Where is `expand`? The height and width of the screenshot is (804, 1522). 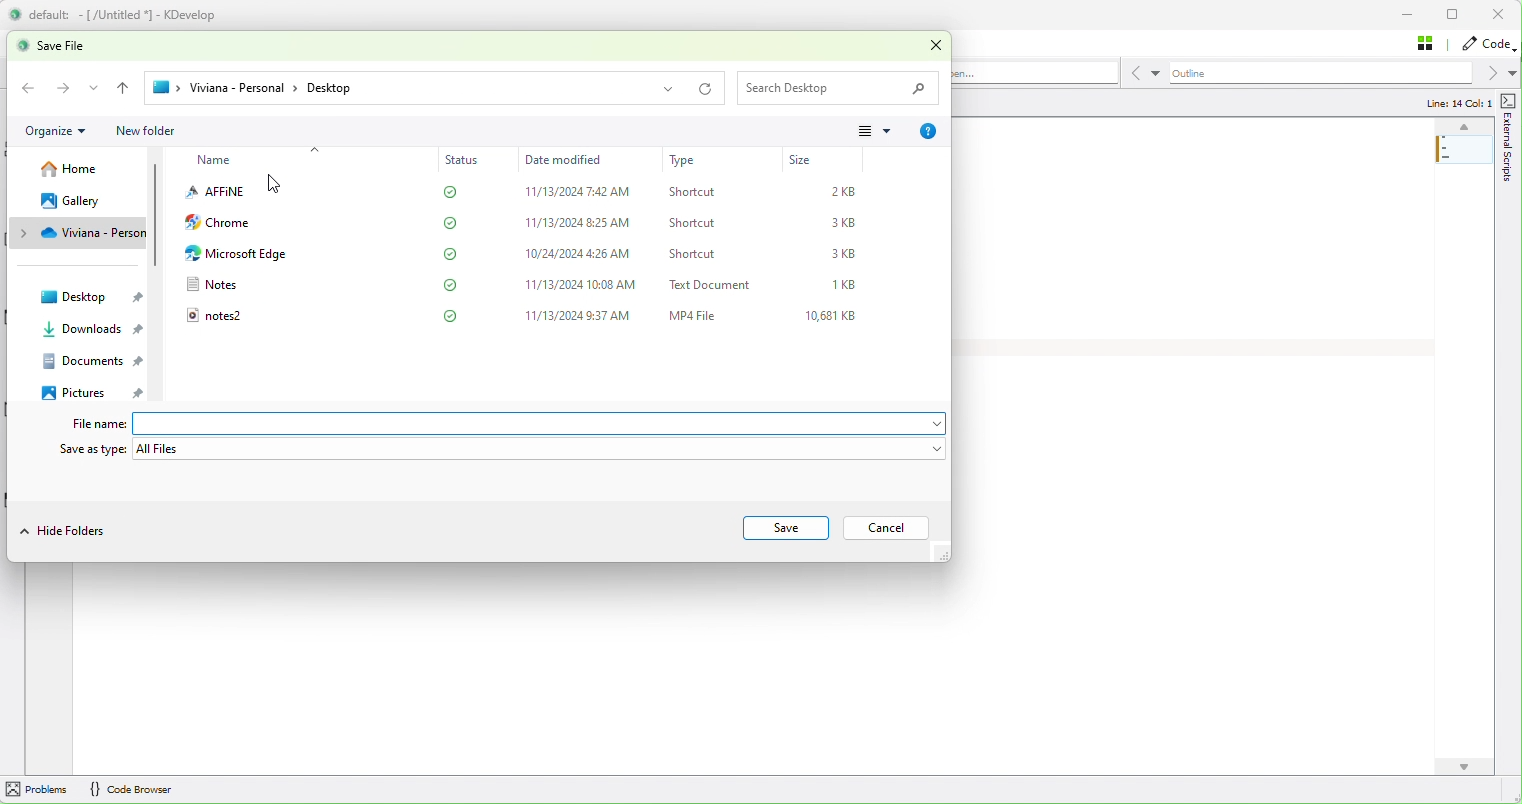
expand is located at coordinates (95, 88).